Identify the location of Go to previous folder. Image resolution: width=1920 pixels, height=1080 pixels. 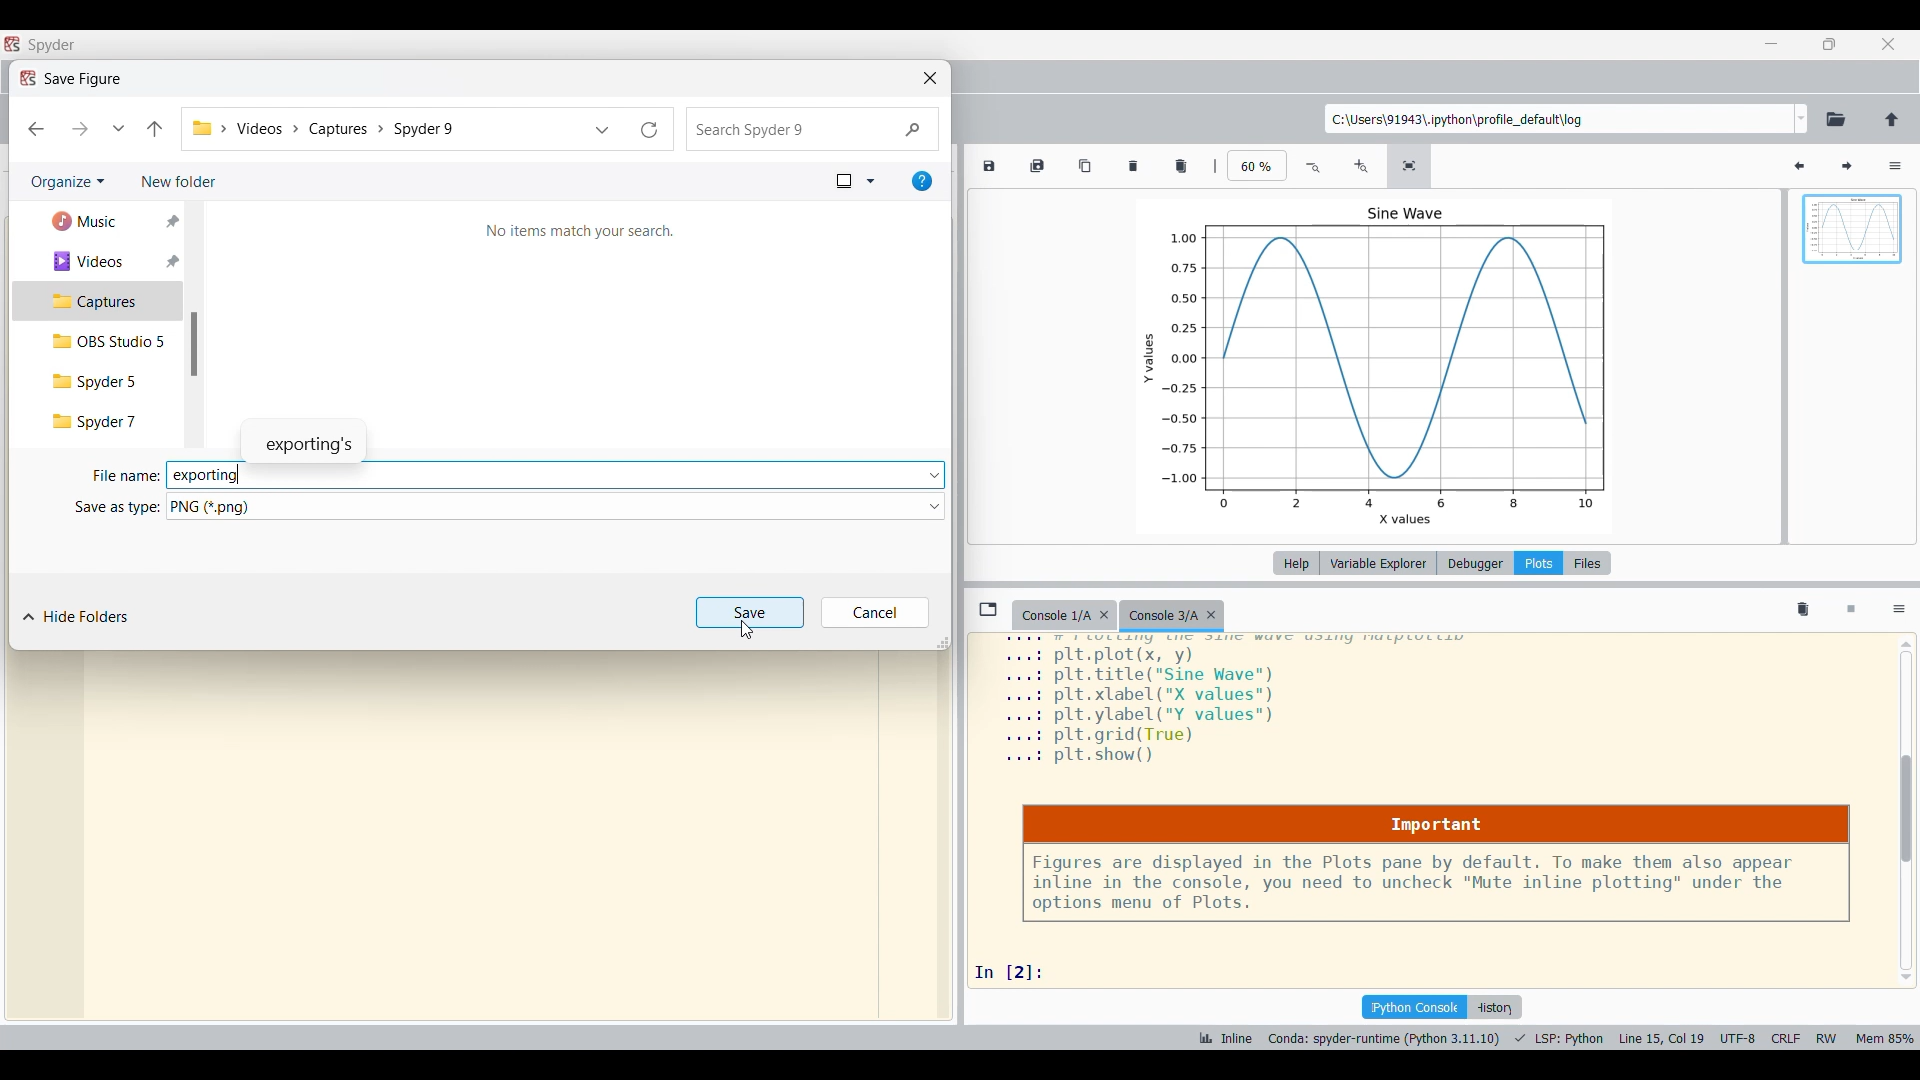
(154, 130).